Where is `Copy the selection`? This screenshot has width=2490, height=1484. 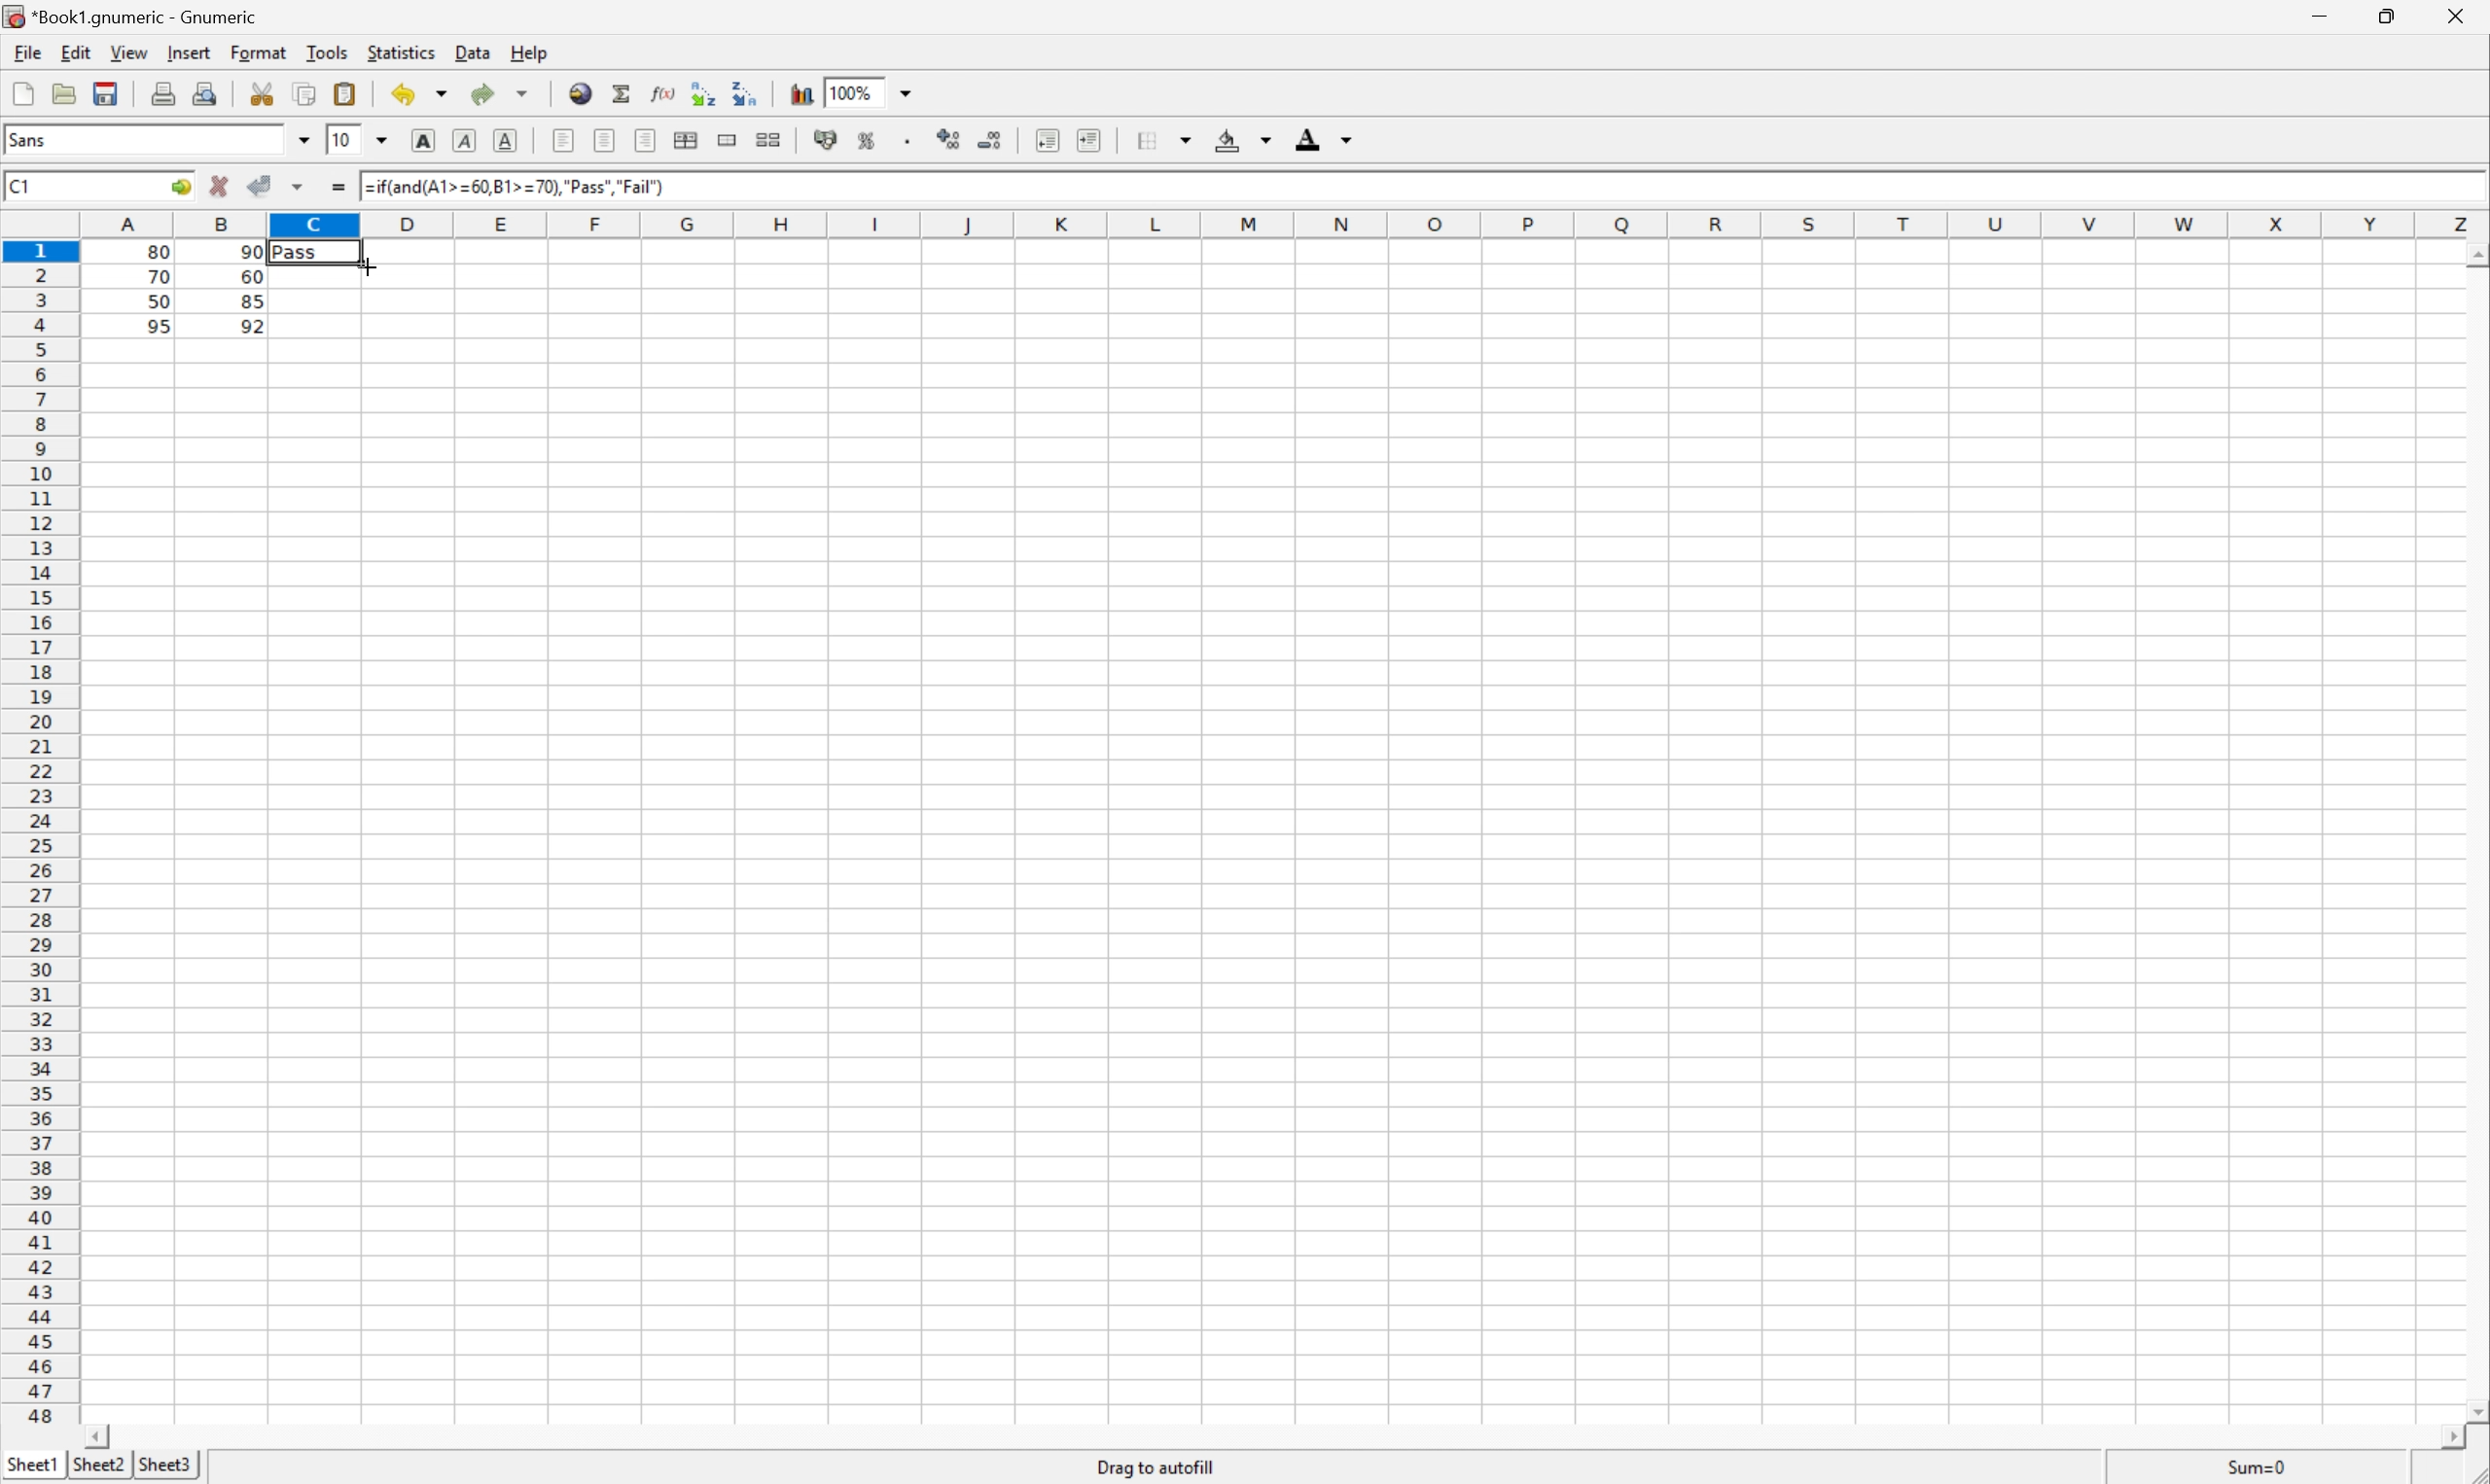 Copy the selection is located at coordinates (307, 92).